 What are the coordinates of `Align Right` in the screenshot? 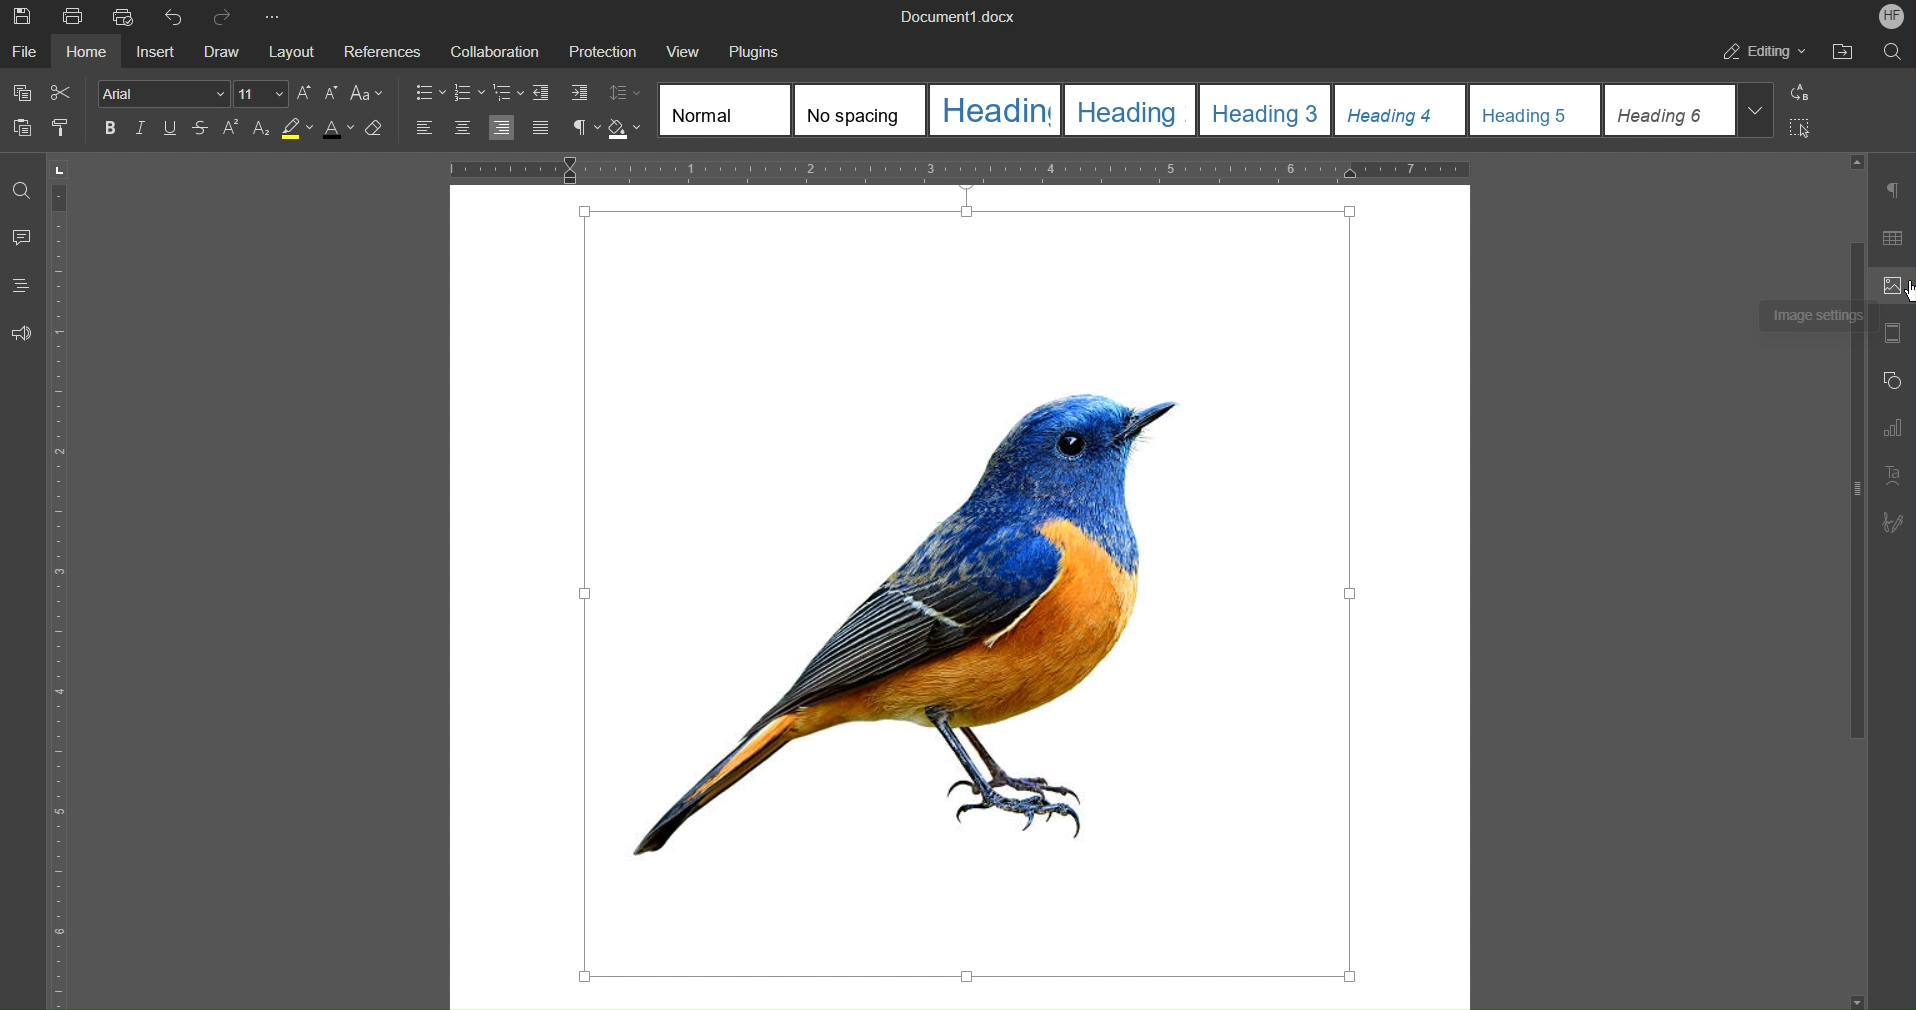 It's located at (504, 128).